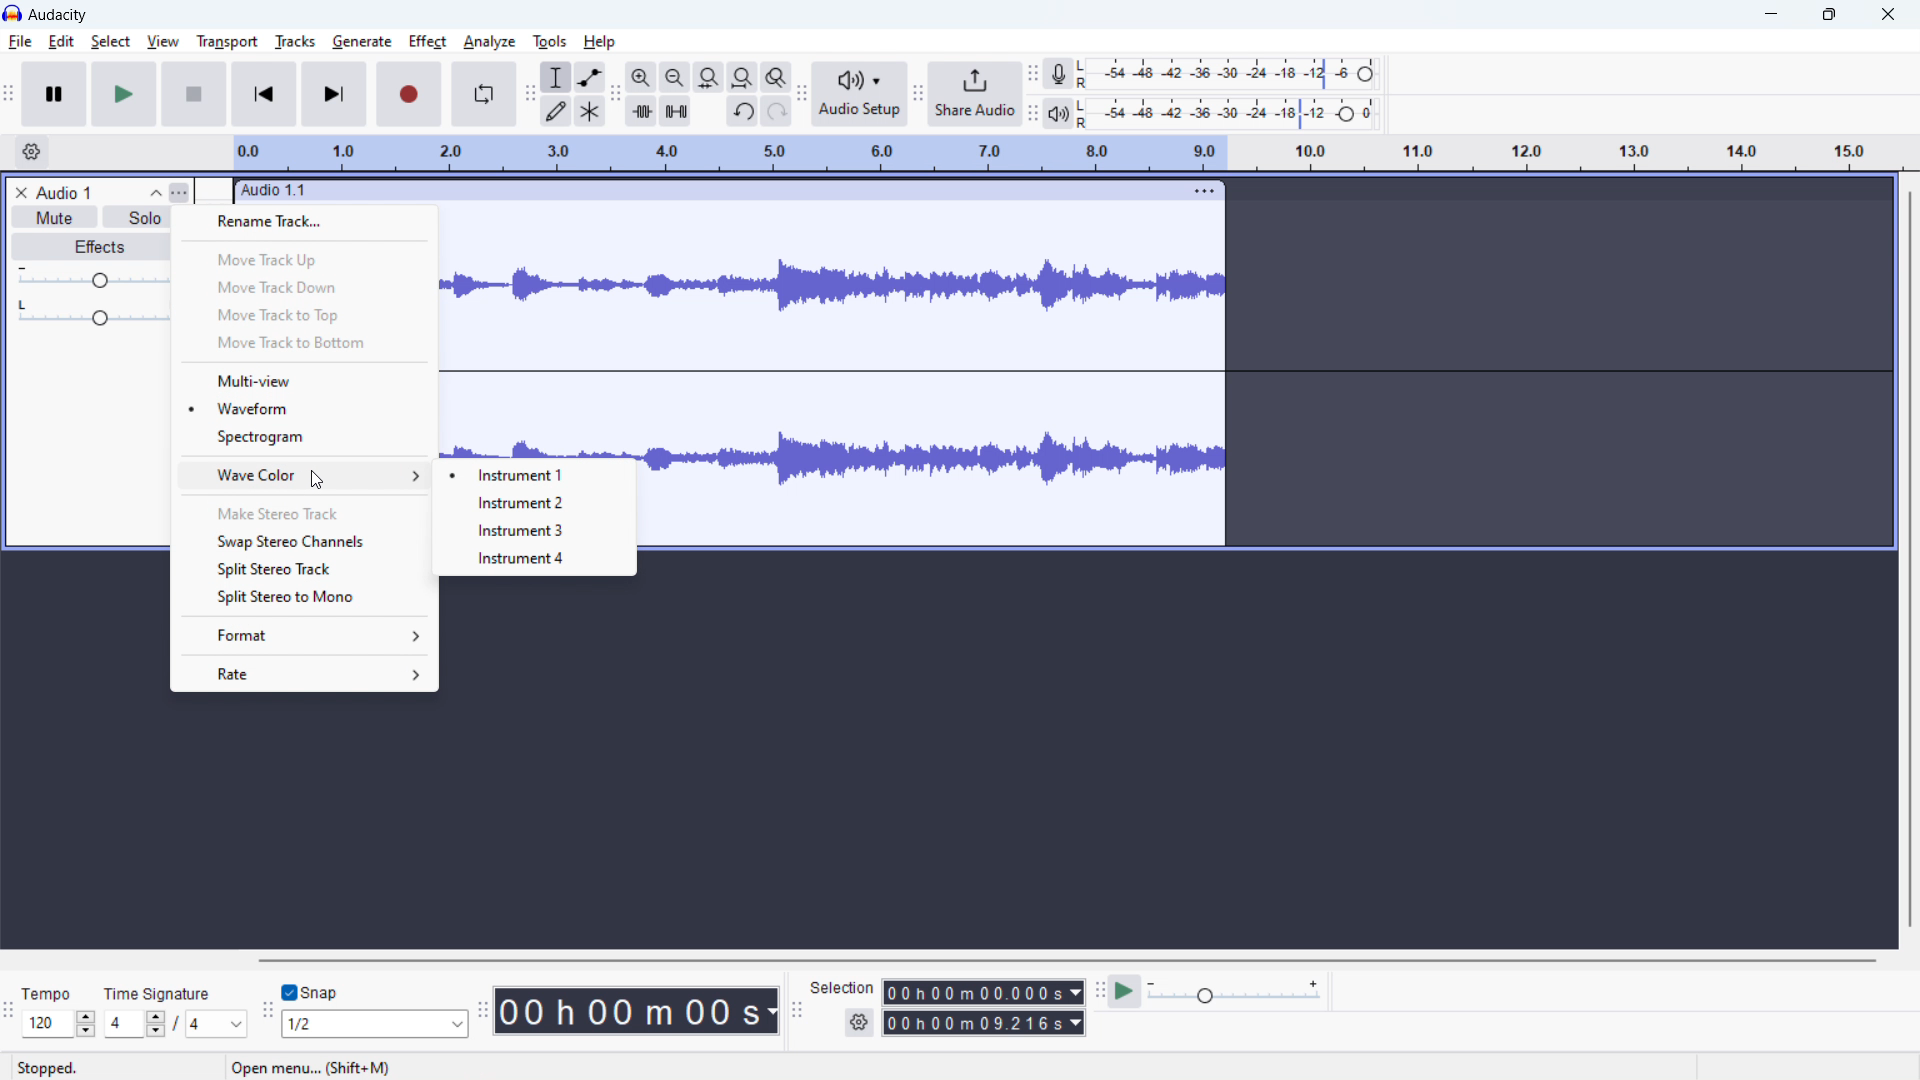  I want to click on recording meter toolbar, so click(1033, 73).